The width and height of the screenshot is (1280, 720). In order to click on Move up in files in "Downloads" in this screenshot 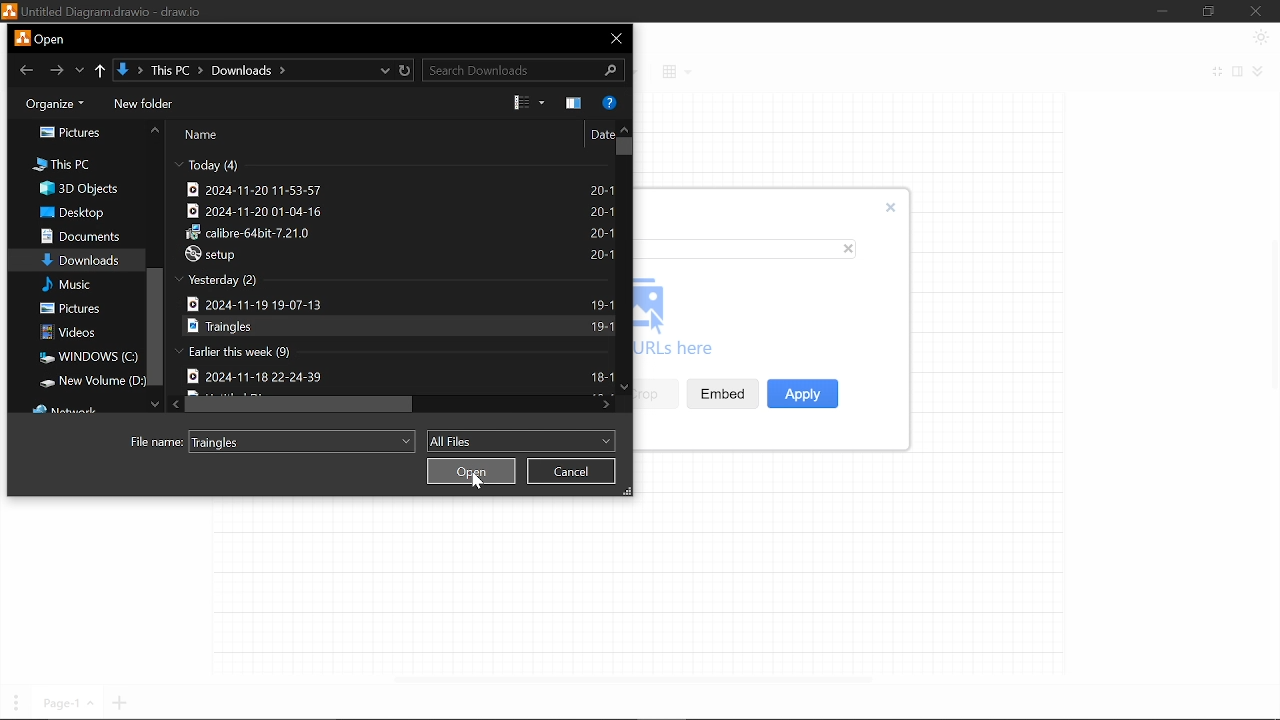, I will do `click(625, 128)`.